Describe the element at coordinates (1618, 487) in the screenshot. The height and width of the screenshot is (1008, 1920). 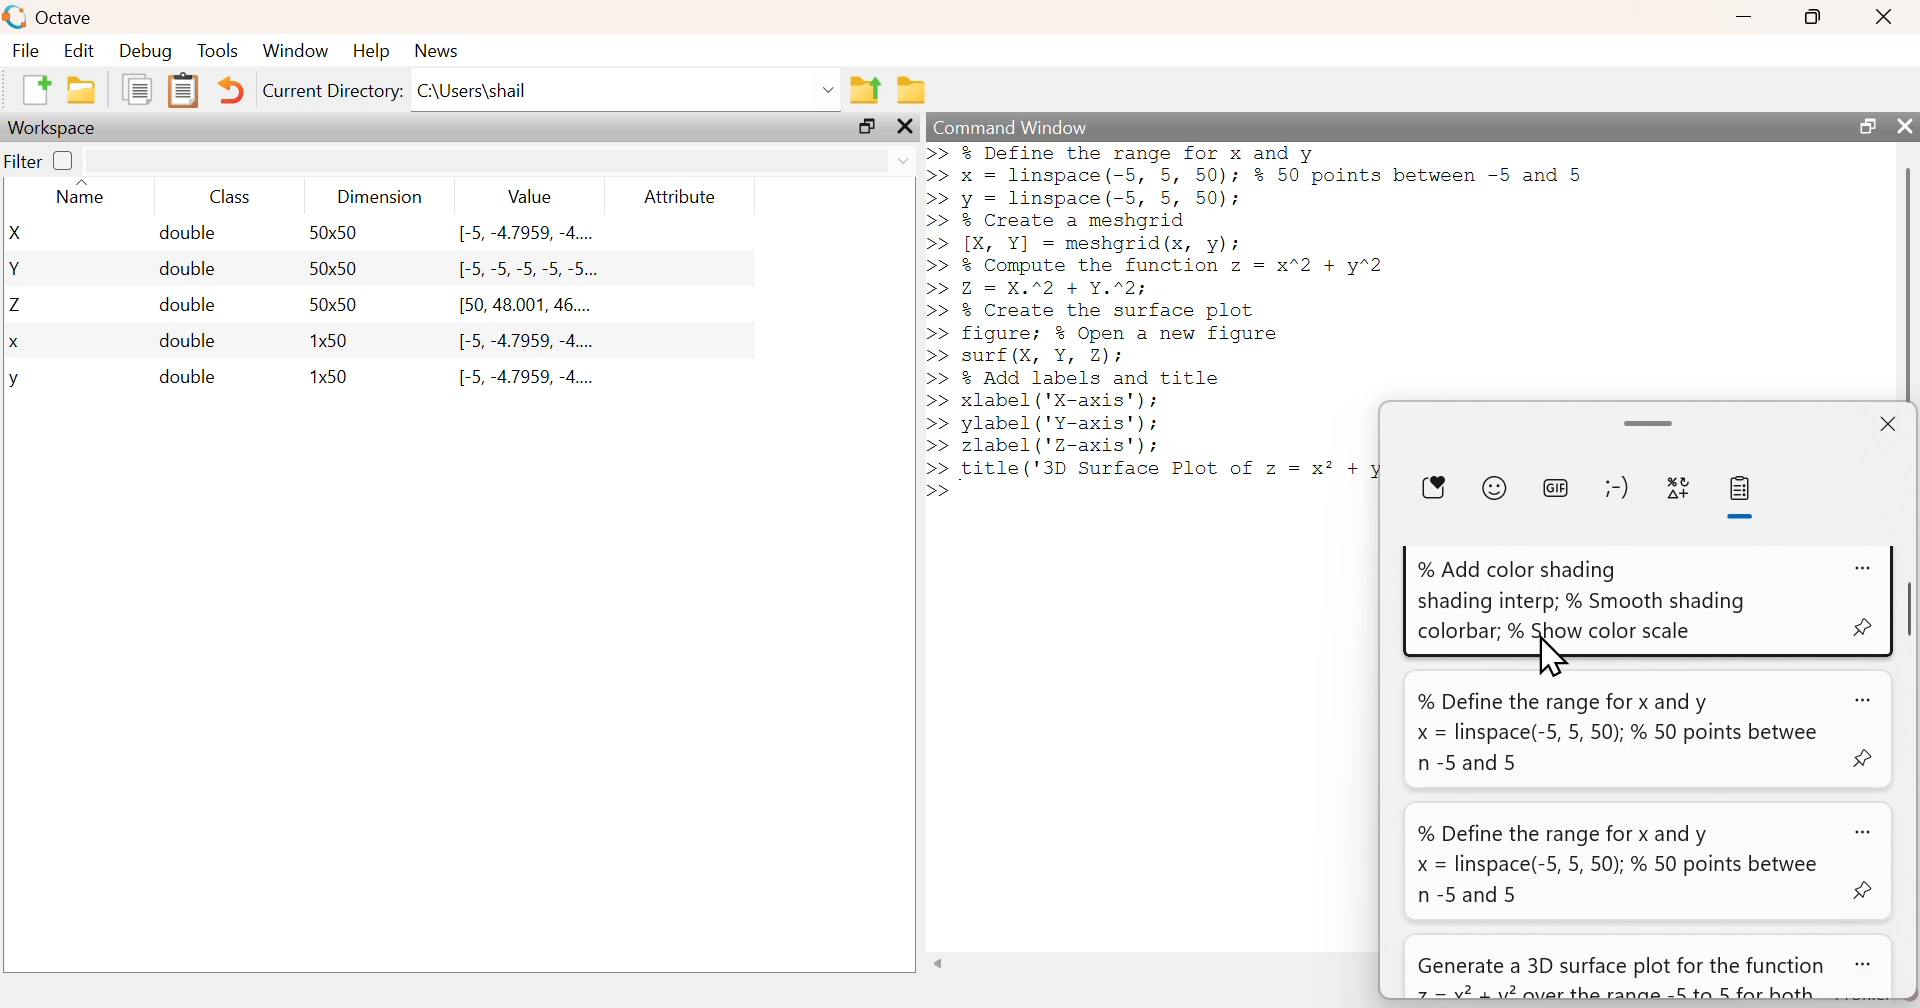
I see `Emoticon` at that location.